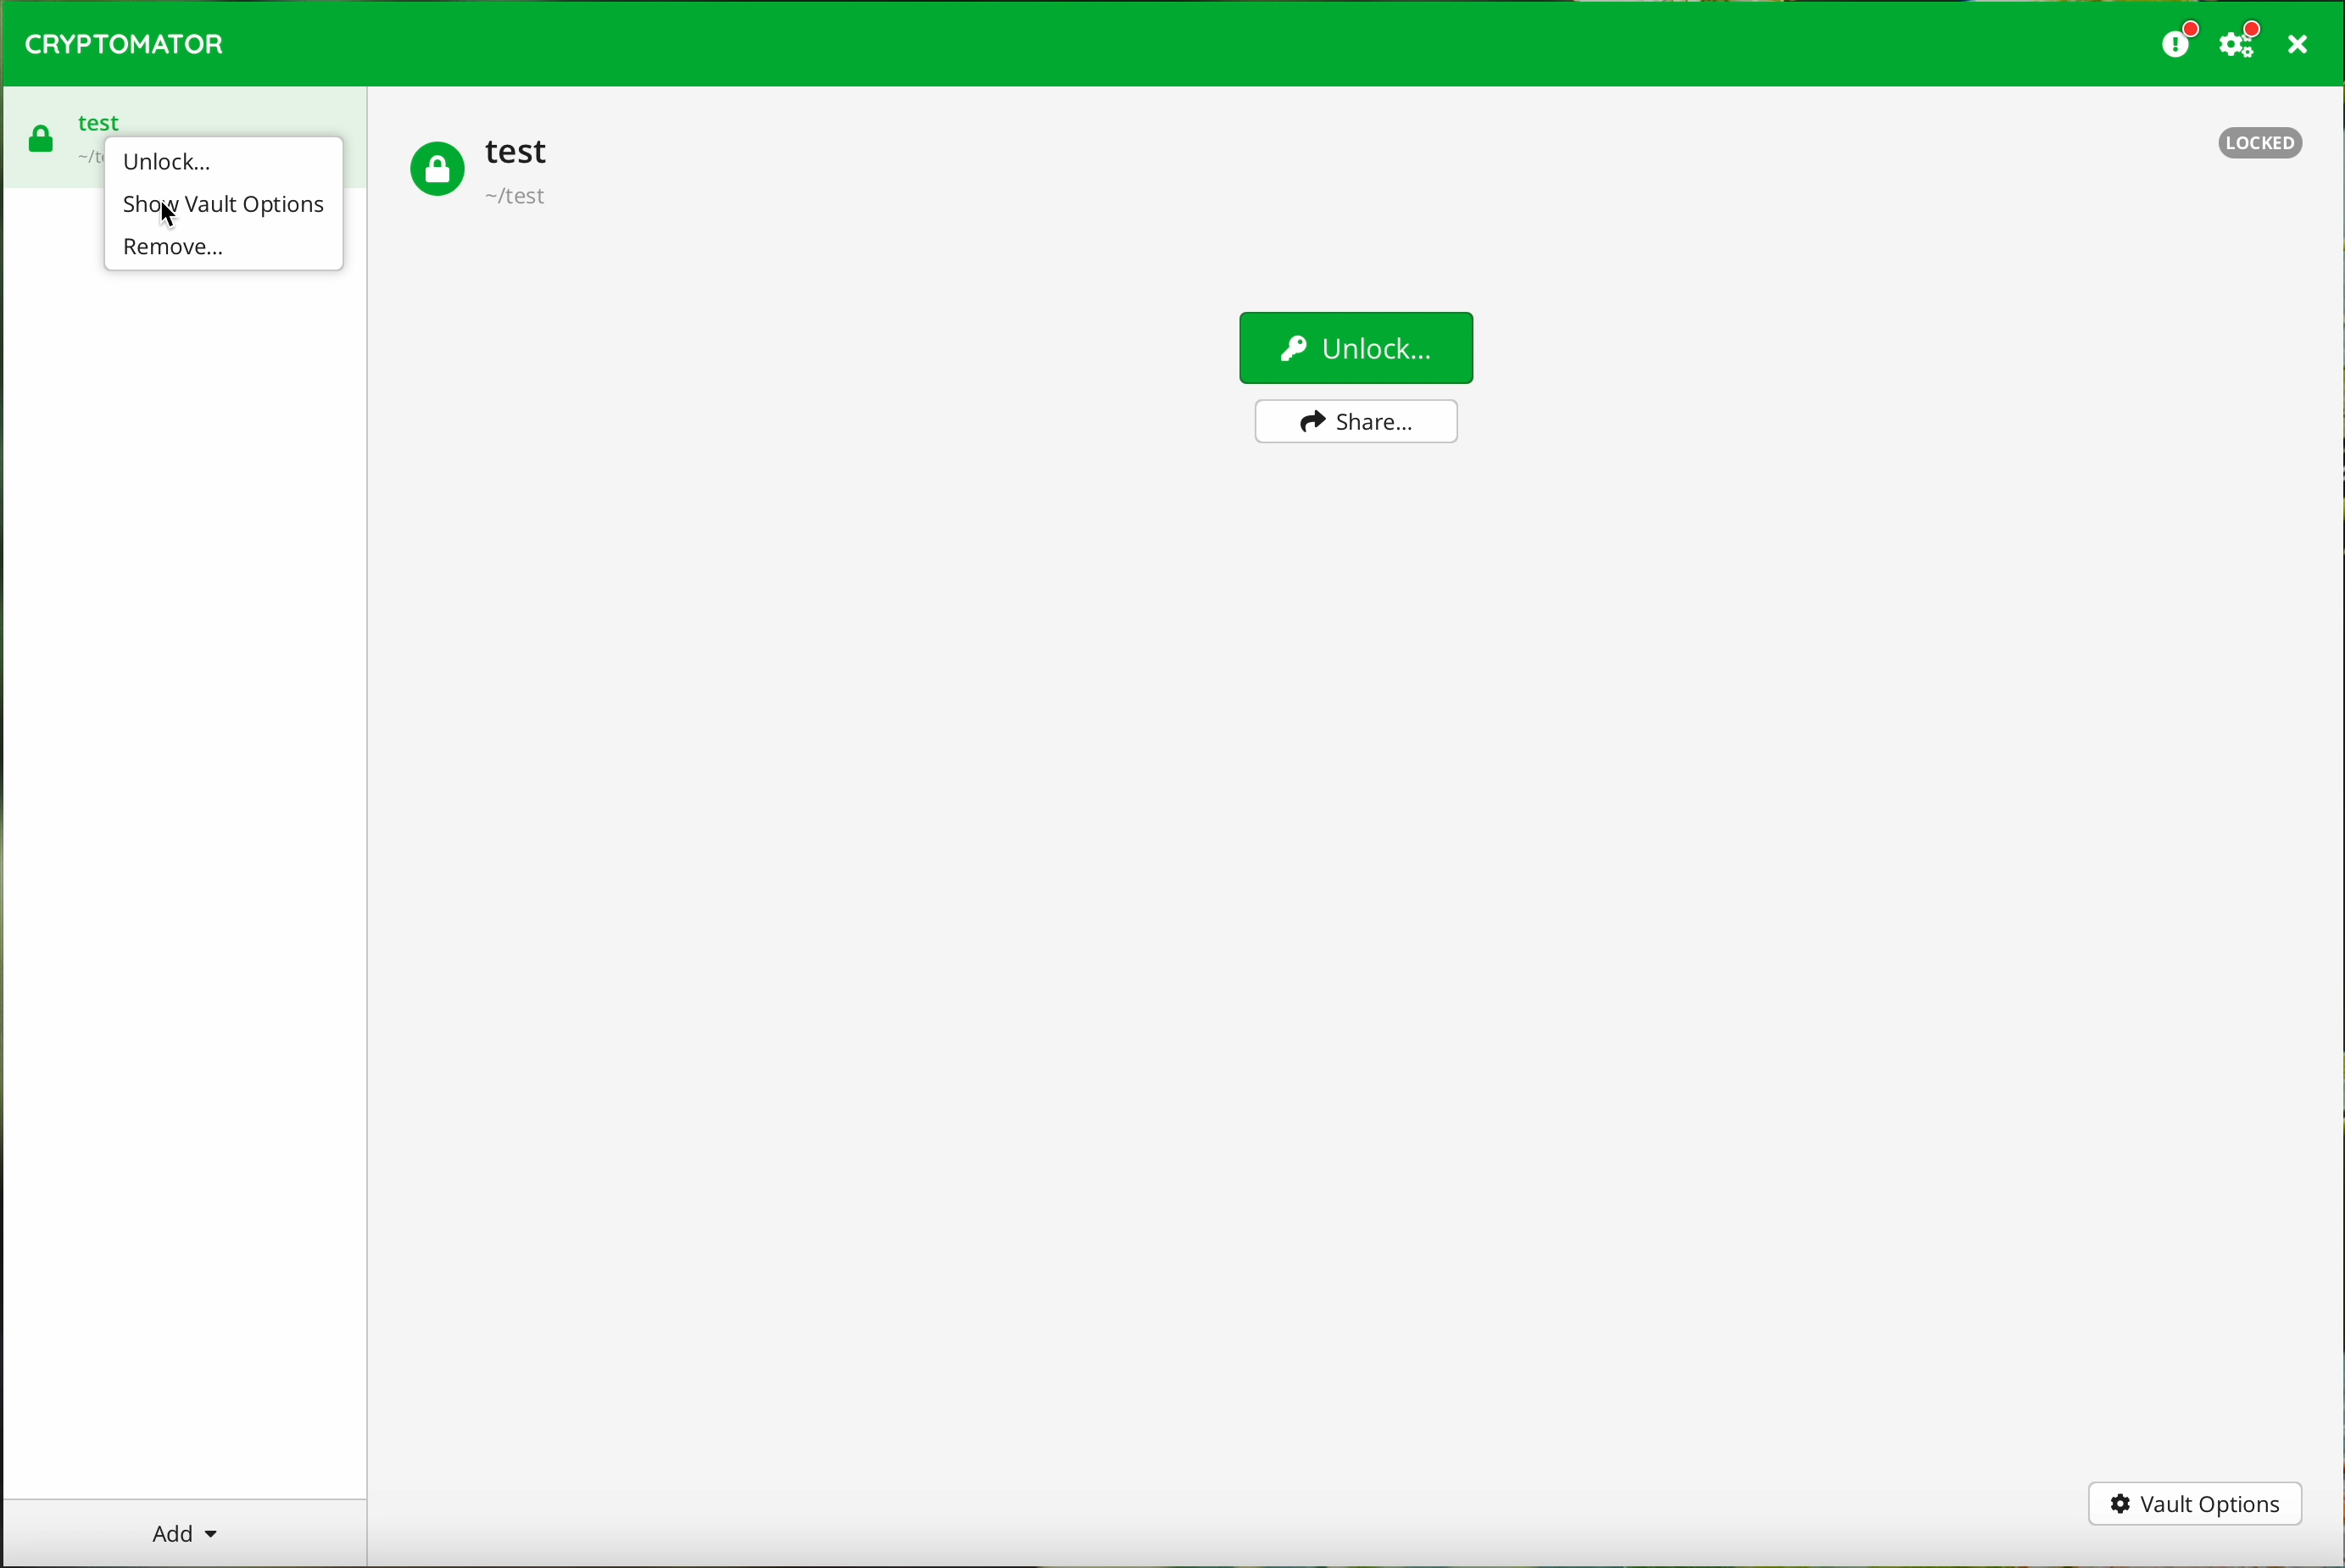  What do you see at coordinates (1354, 347) in the screenshot?
I see `unlock ` at bounding box center [1354, 347].